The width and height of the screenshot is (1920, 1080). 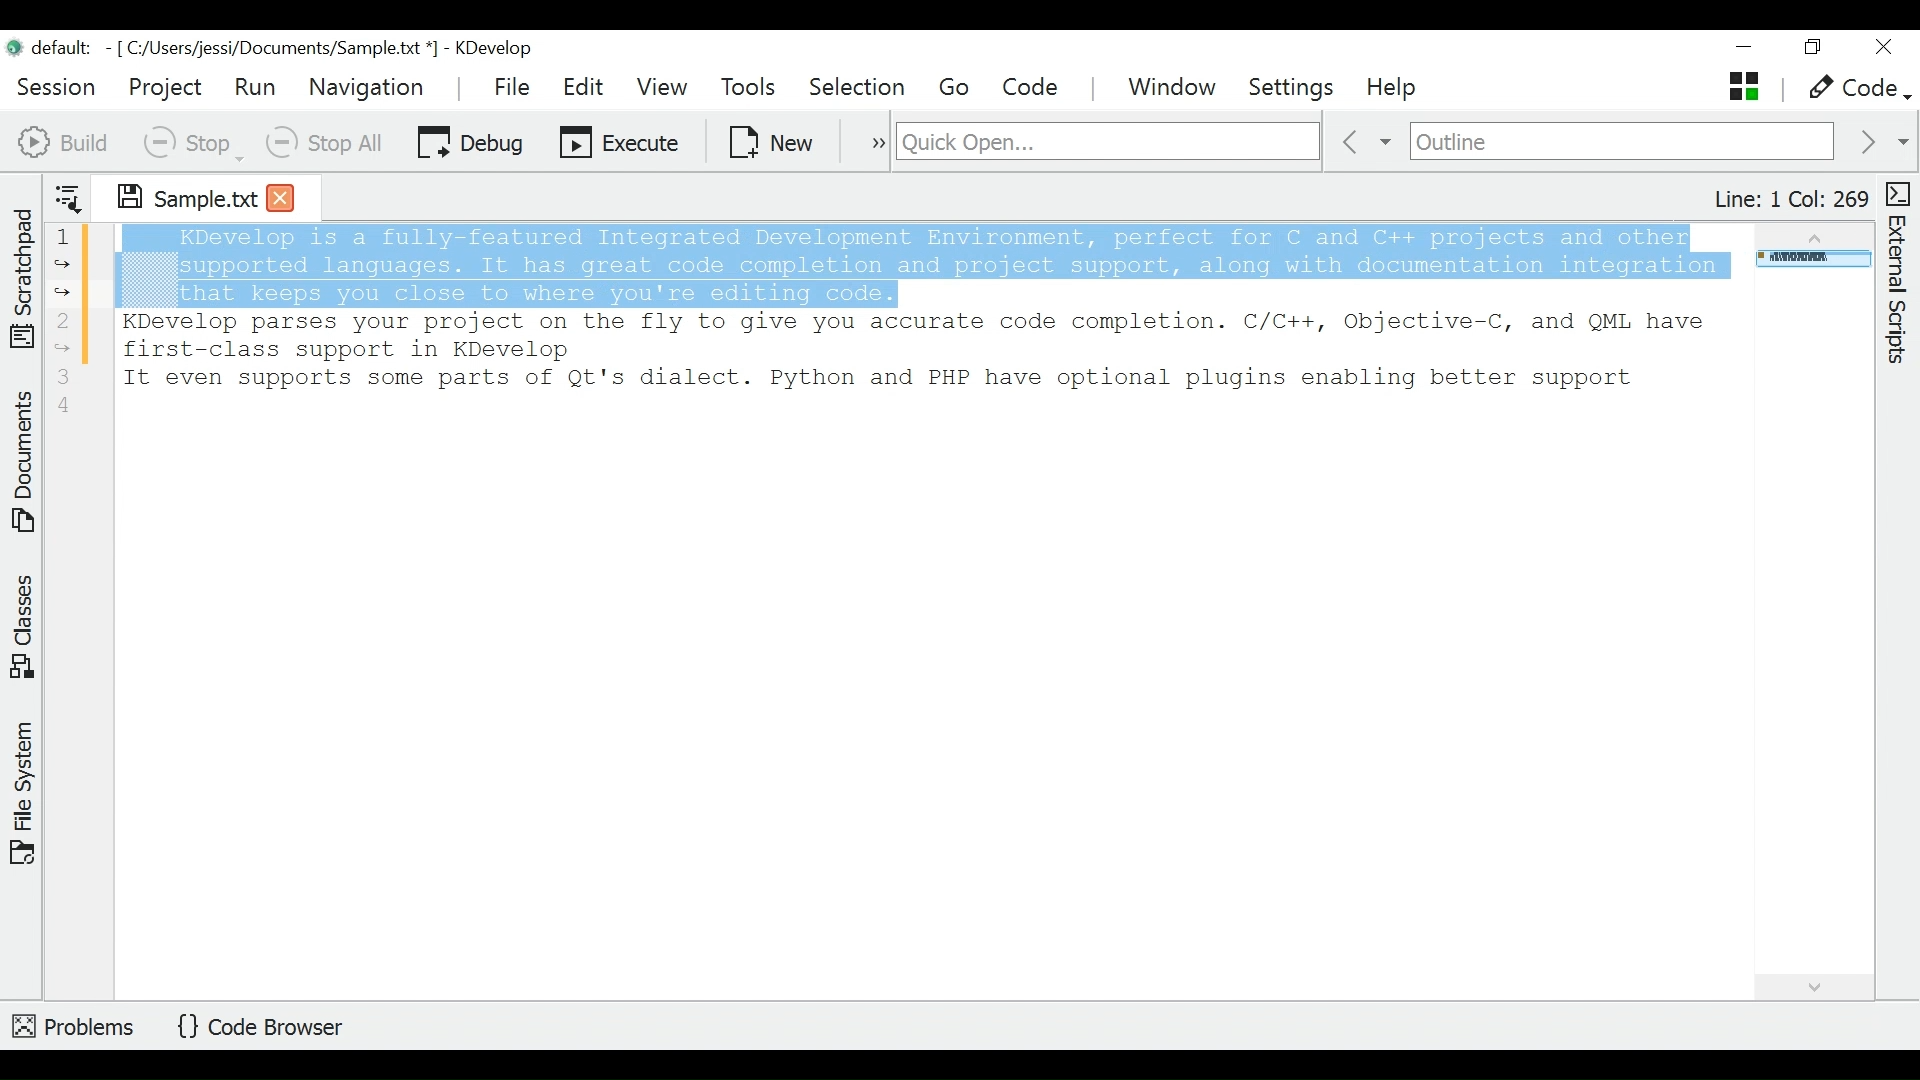 What do you see at coordinates (1175, 89) in the screenshot?
I see `Window` at bounding box center [1175, 89].